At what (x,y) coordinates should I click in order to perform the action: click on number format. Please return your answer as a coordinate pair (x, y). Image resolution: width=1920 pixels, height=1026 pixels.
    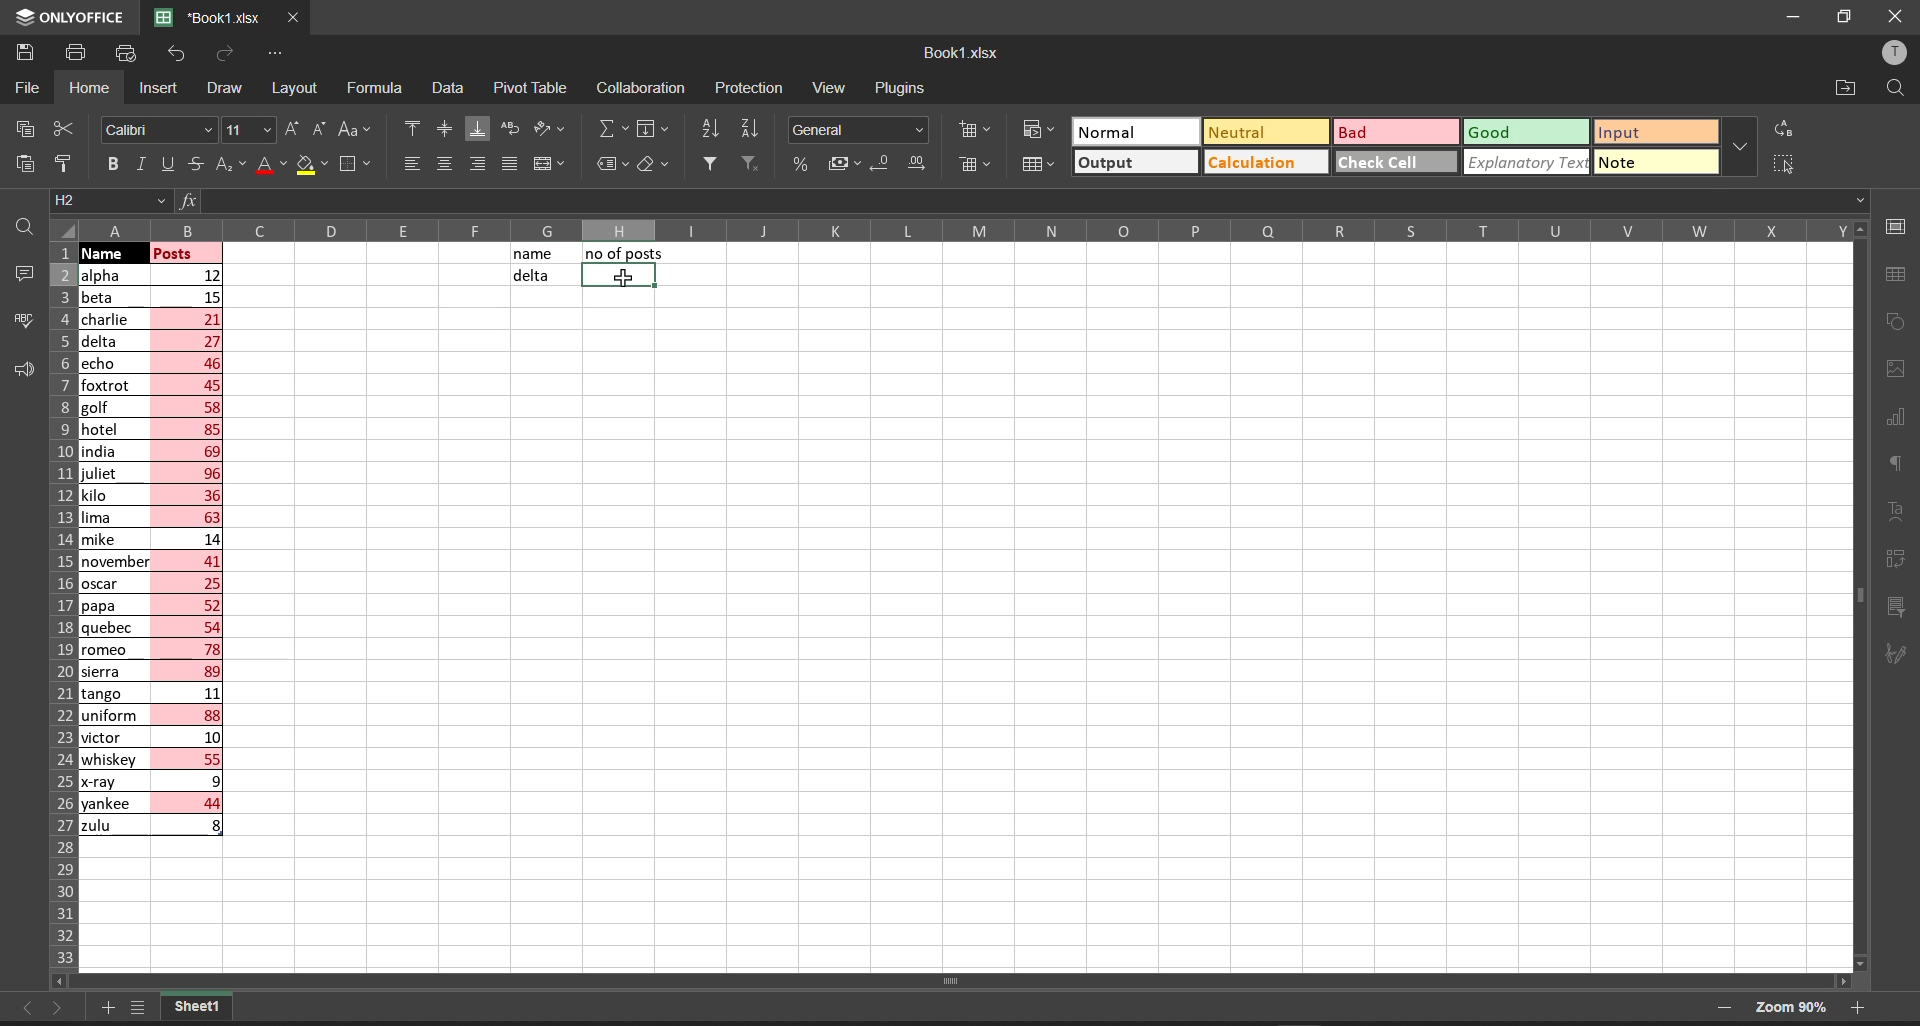
    Looking at the image, I should click on (858, 130).